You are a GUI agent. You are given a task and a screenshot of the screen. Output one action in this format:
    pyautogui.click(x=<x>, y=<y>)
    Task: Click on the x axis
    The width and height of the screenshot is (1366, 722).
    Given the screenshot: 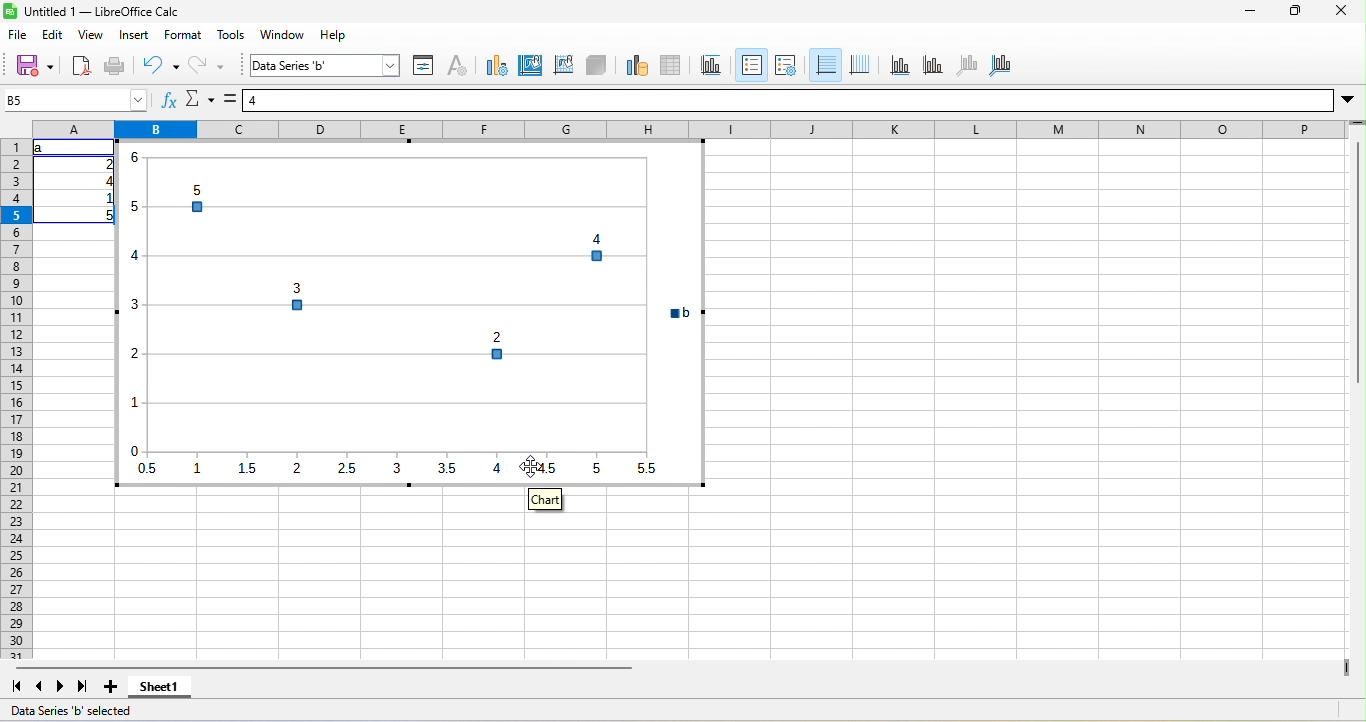 What is the action you would take?
    pyautogui.click(x=900, y=67)
    